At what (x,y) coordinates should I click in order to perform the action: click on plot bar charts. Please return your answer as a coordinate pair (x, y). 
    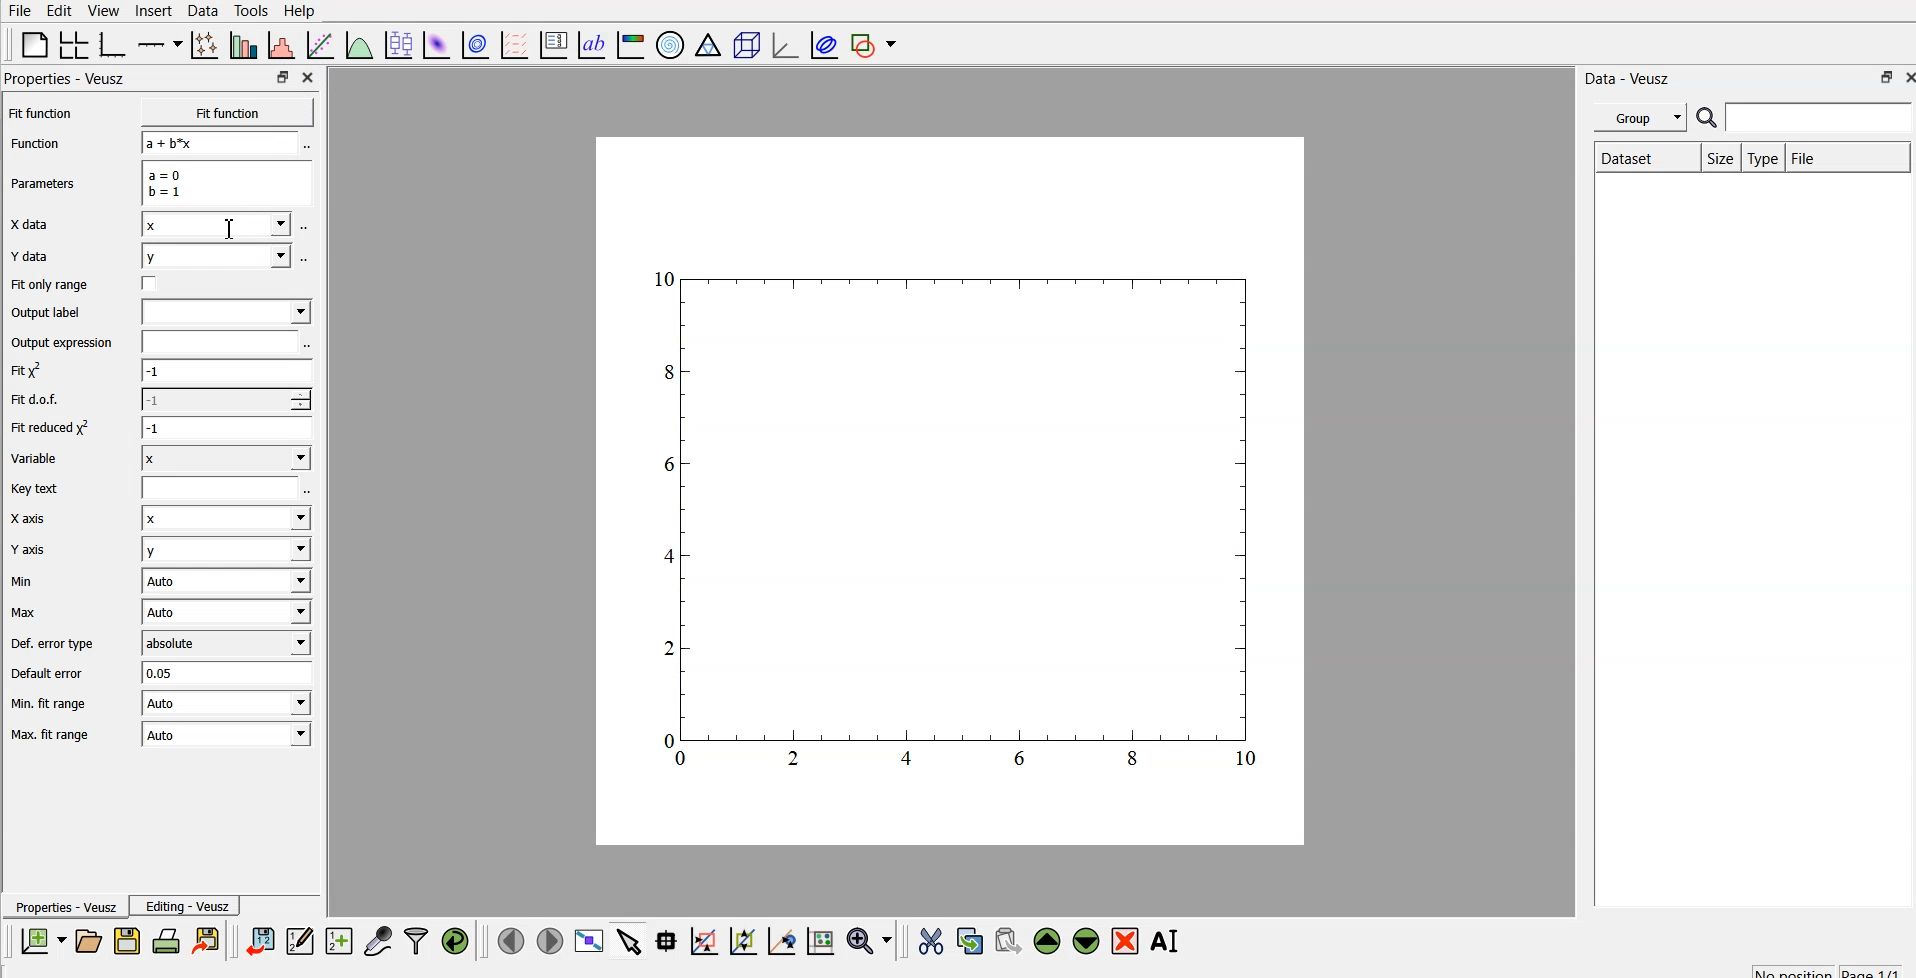
    Looking at the image, I should click on (243, 45).